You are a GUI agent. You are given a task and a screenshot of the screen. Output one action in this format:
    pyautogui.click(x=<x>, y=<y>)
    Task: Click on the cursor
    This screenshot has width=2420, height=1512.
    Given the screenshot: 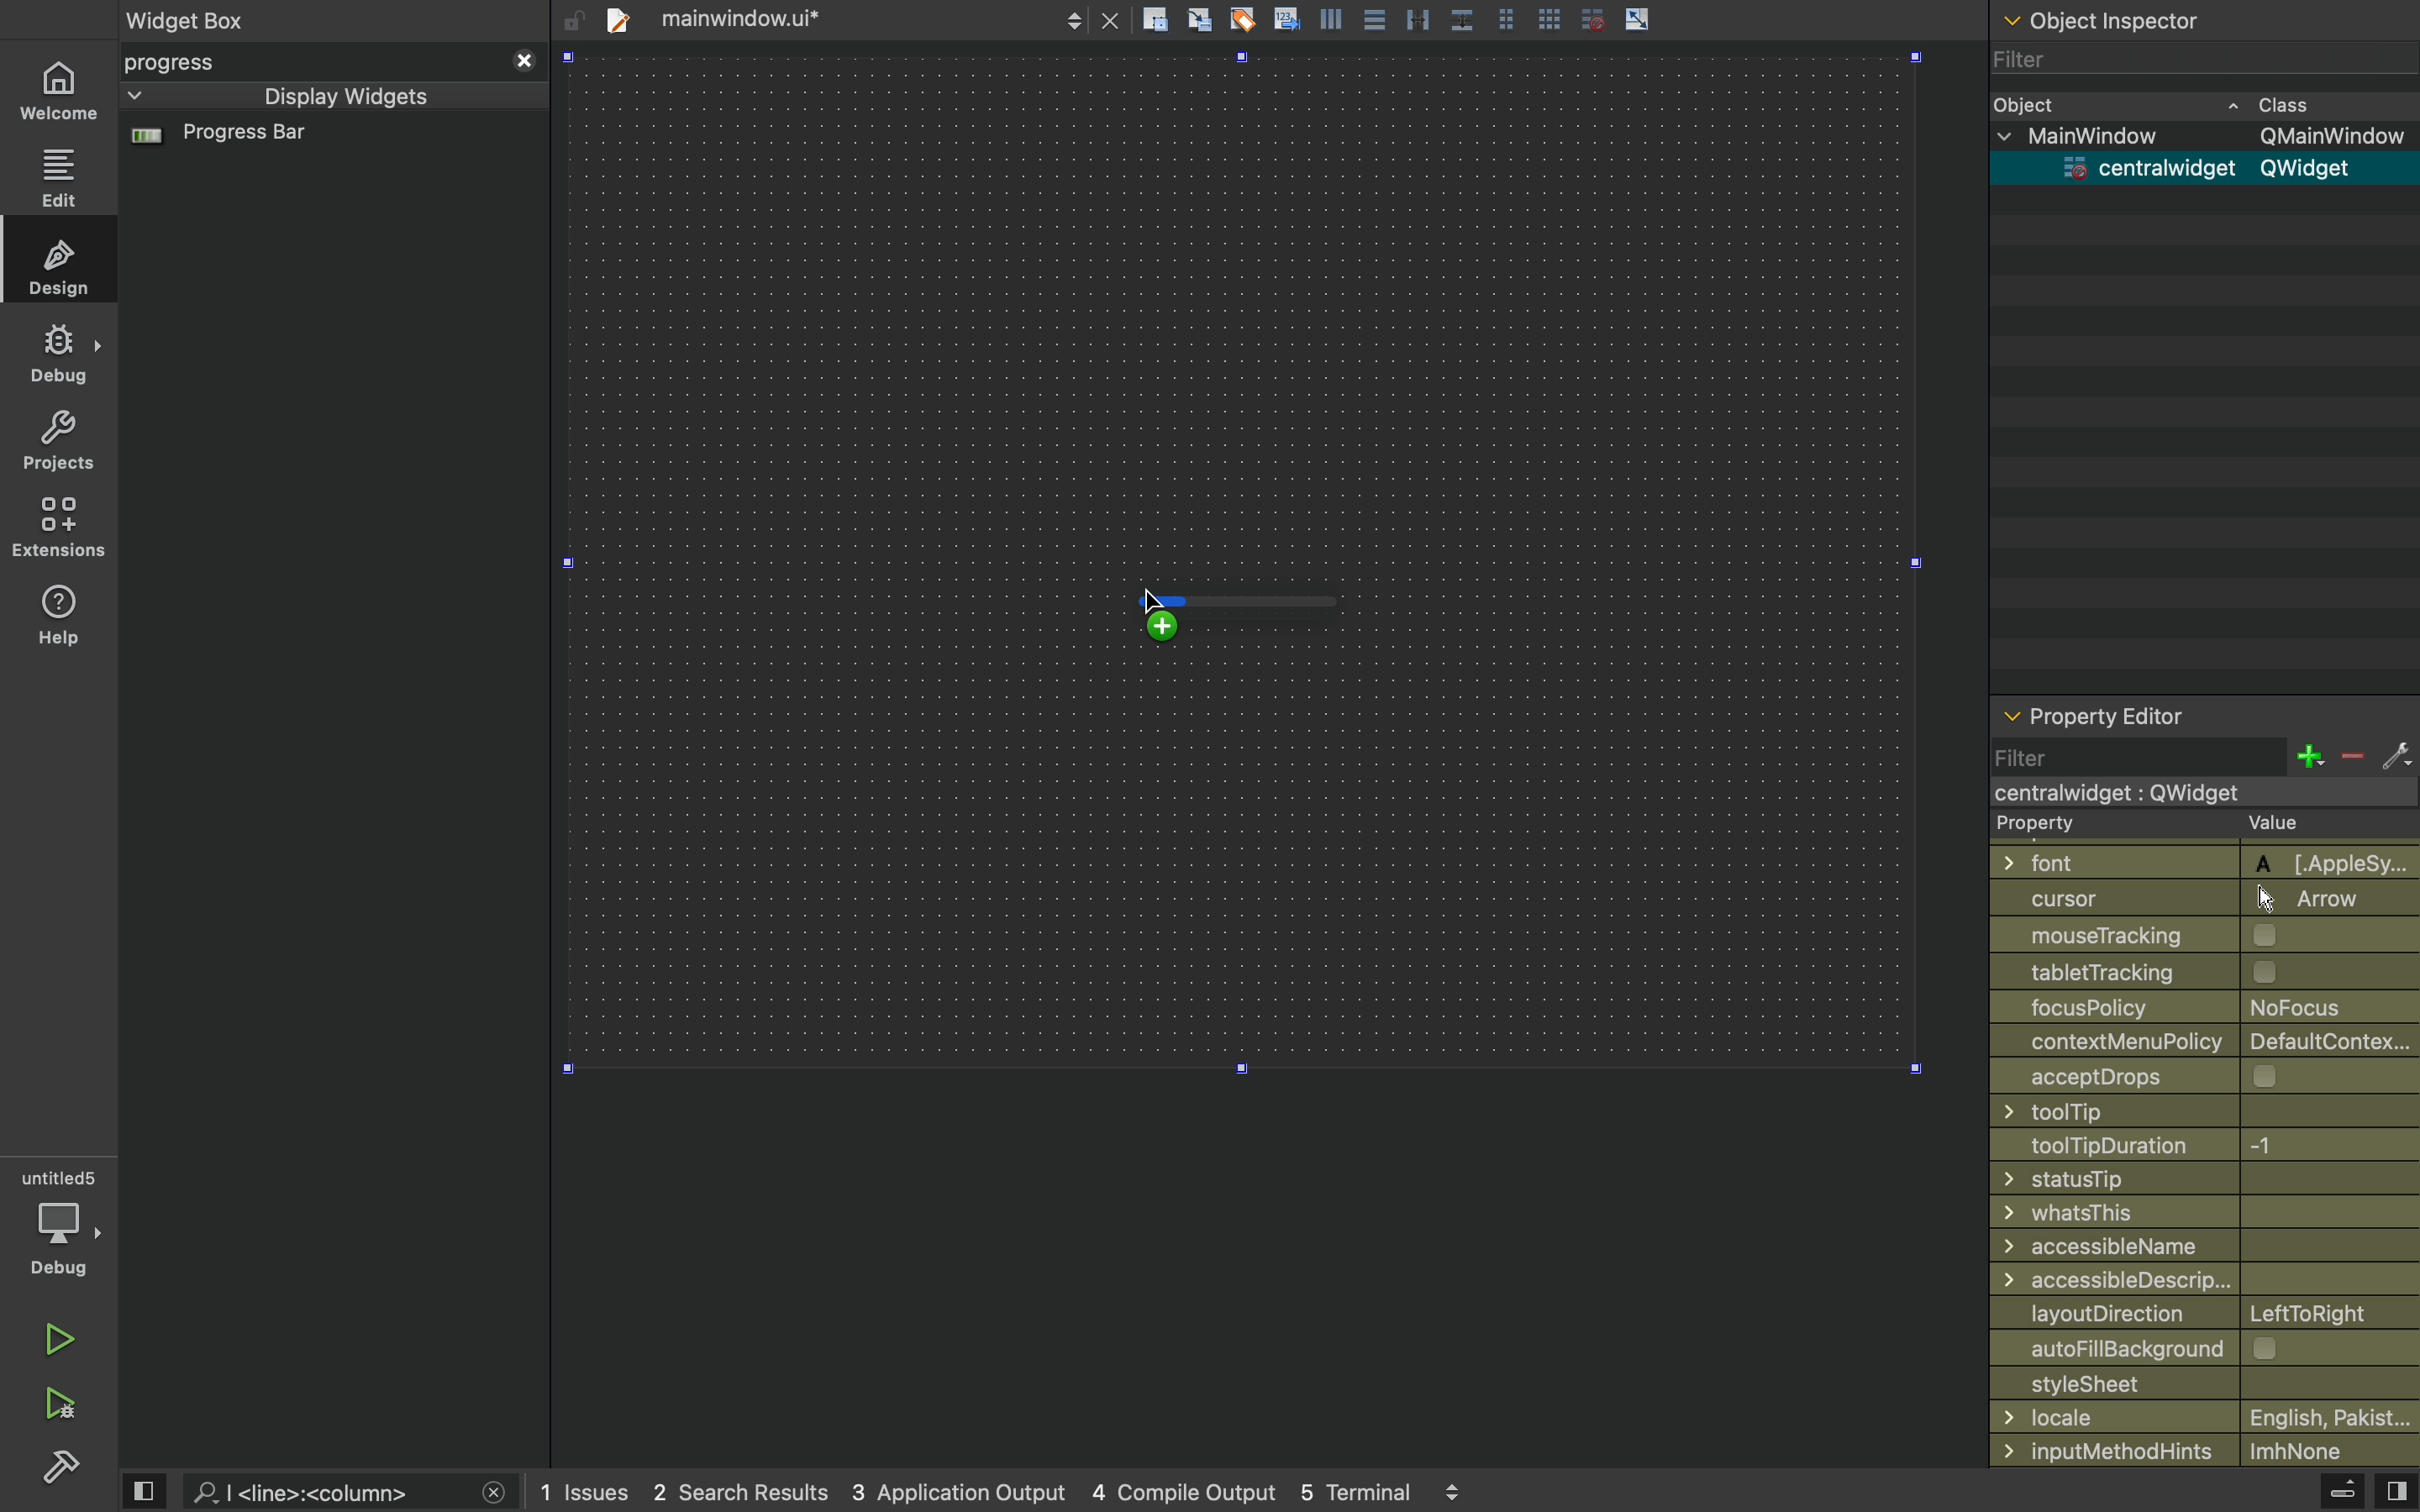 What is the action you would take?
    pyautogui.click(x=1167, y=610)
    